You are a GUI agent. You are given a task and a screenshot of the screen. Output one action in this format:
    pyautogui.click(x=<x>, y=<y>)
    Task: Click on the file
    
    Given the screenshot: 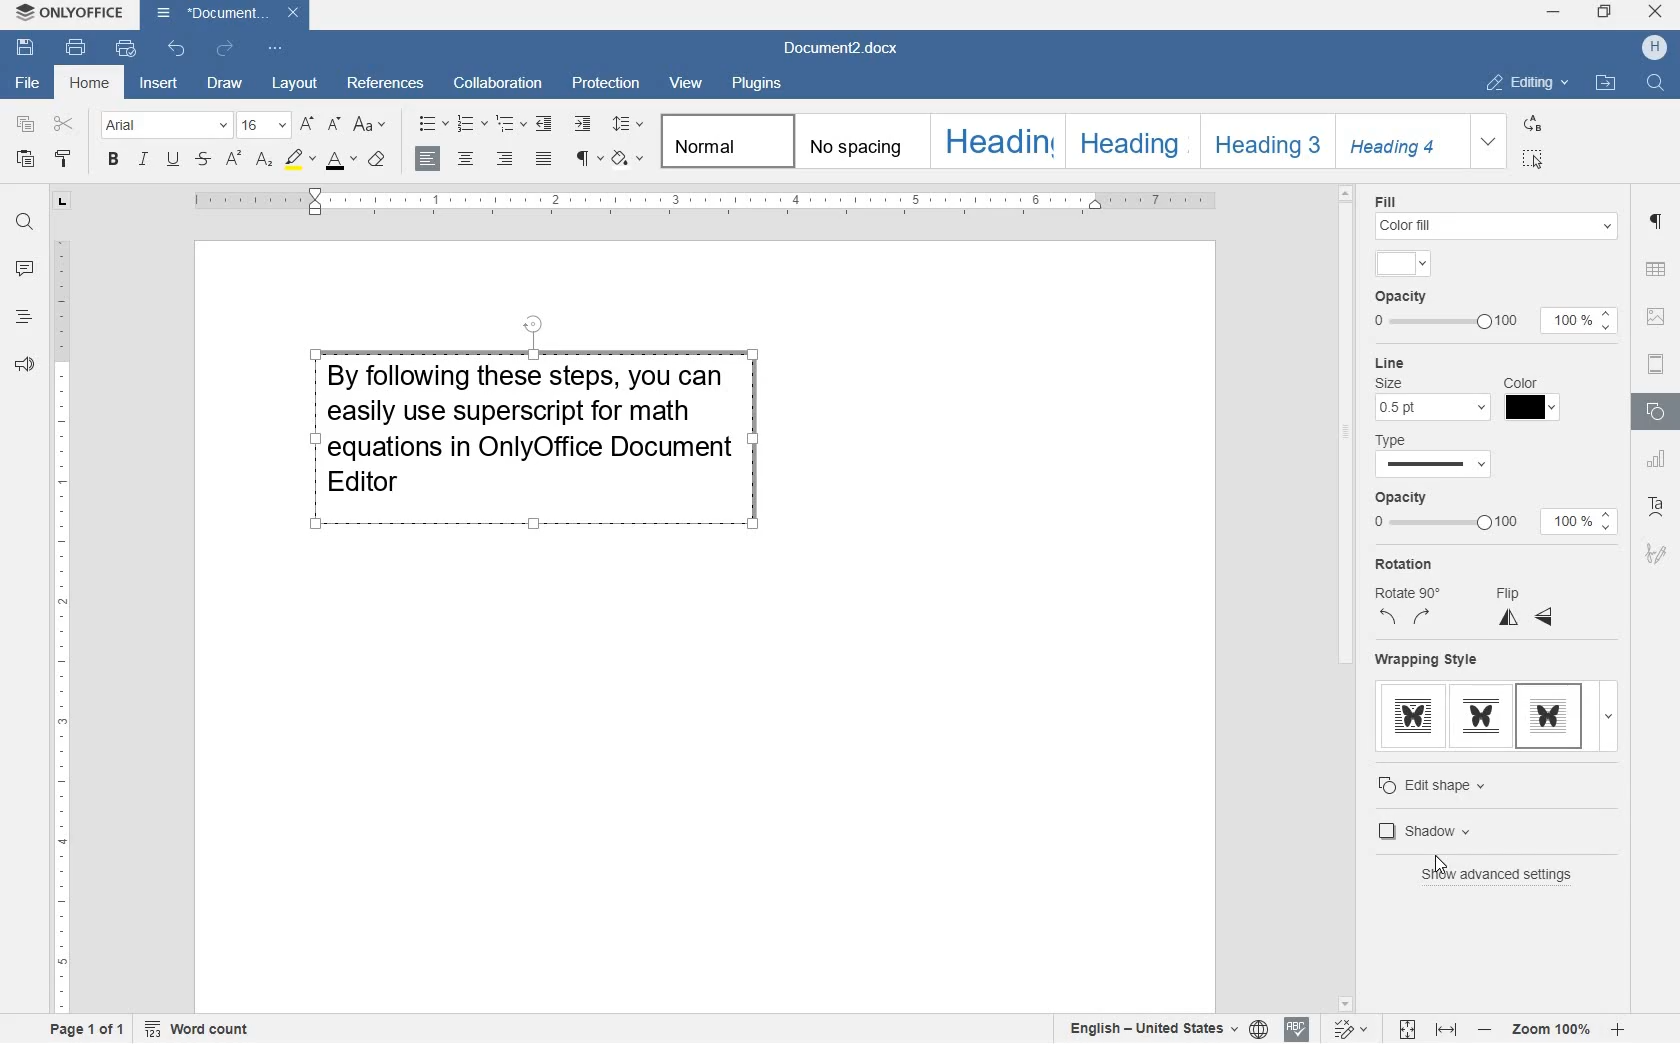 What is the action you would take?
    pyautogui.click(x=25, y=84)
    